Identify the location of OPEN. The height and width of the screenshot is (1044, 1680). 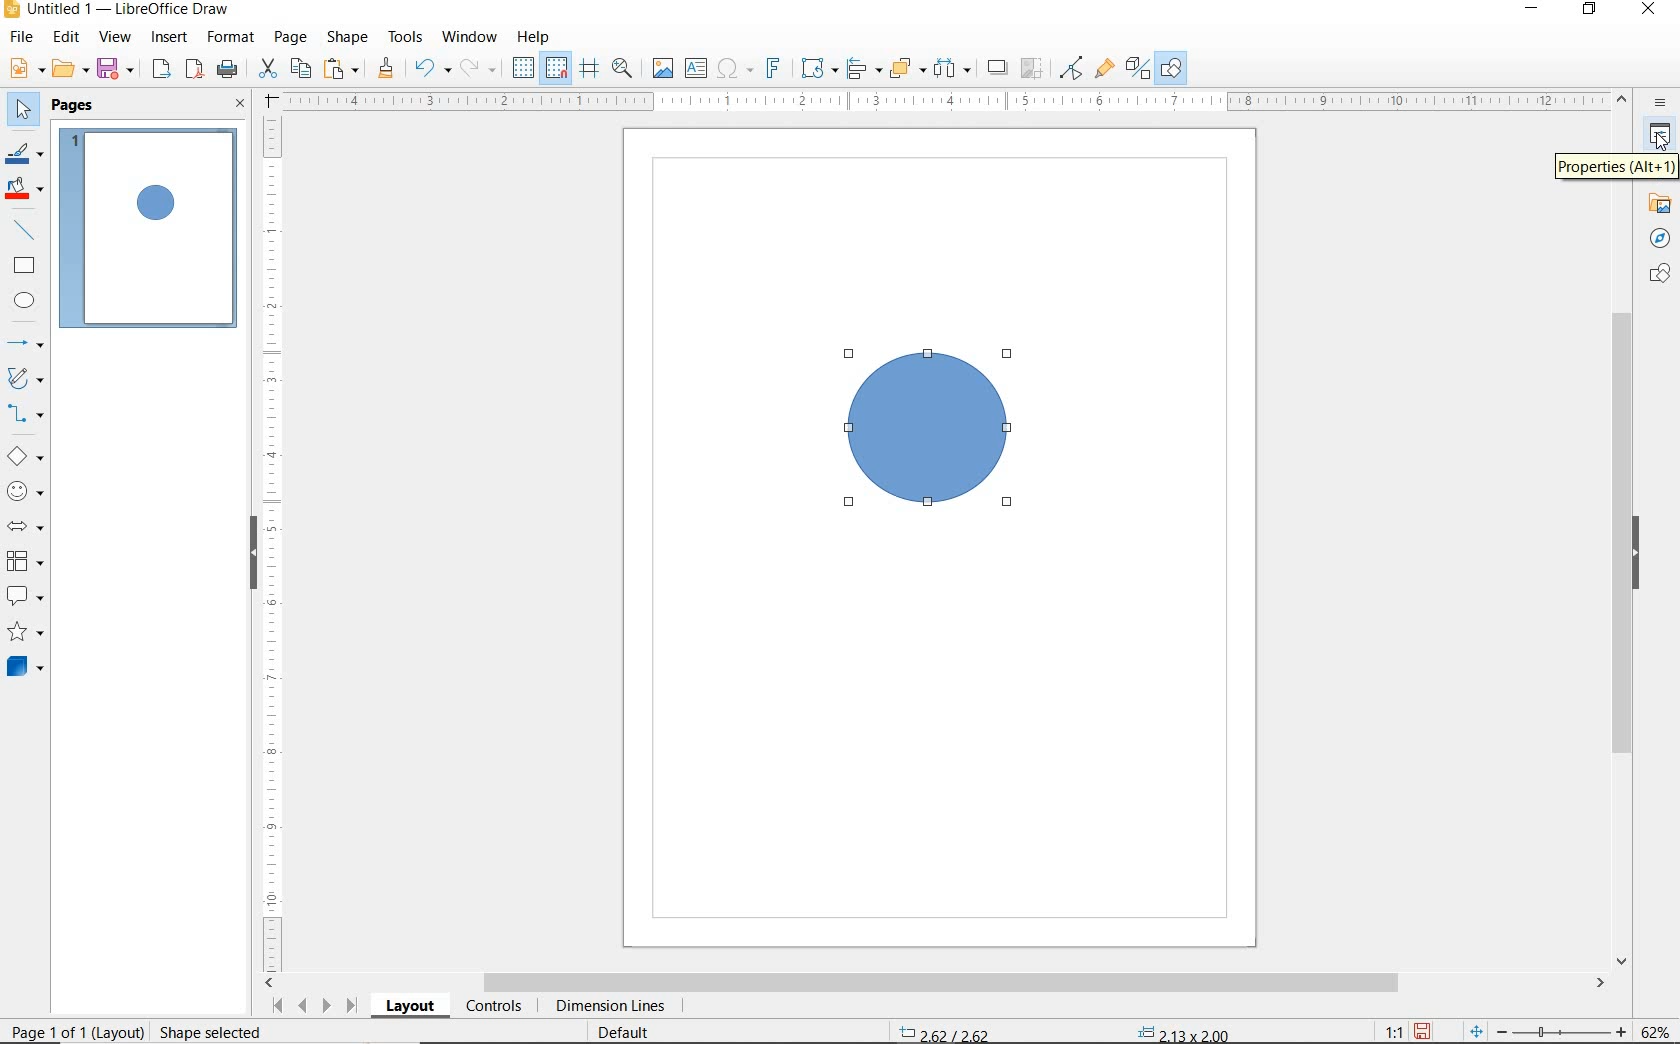
(70, 68).